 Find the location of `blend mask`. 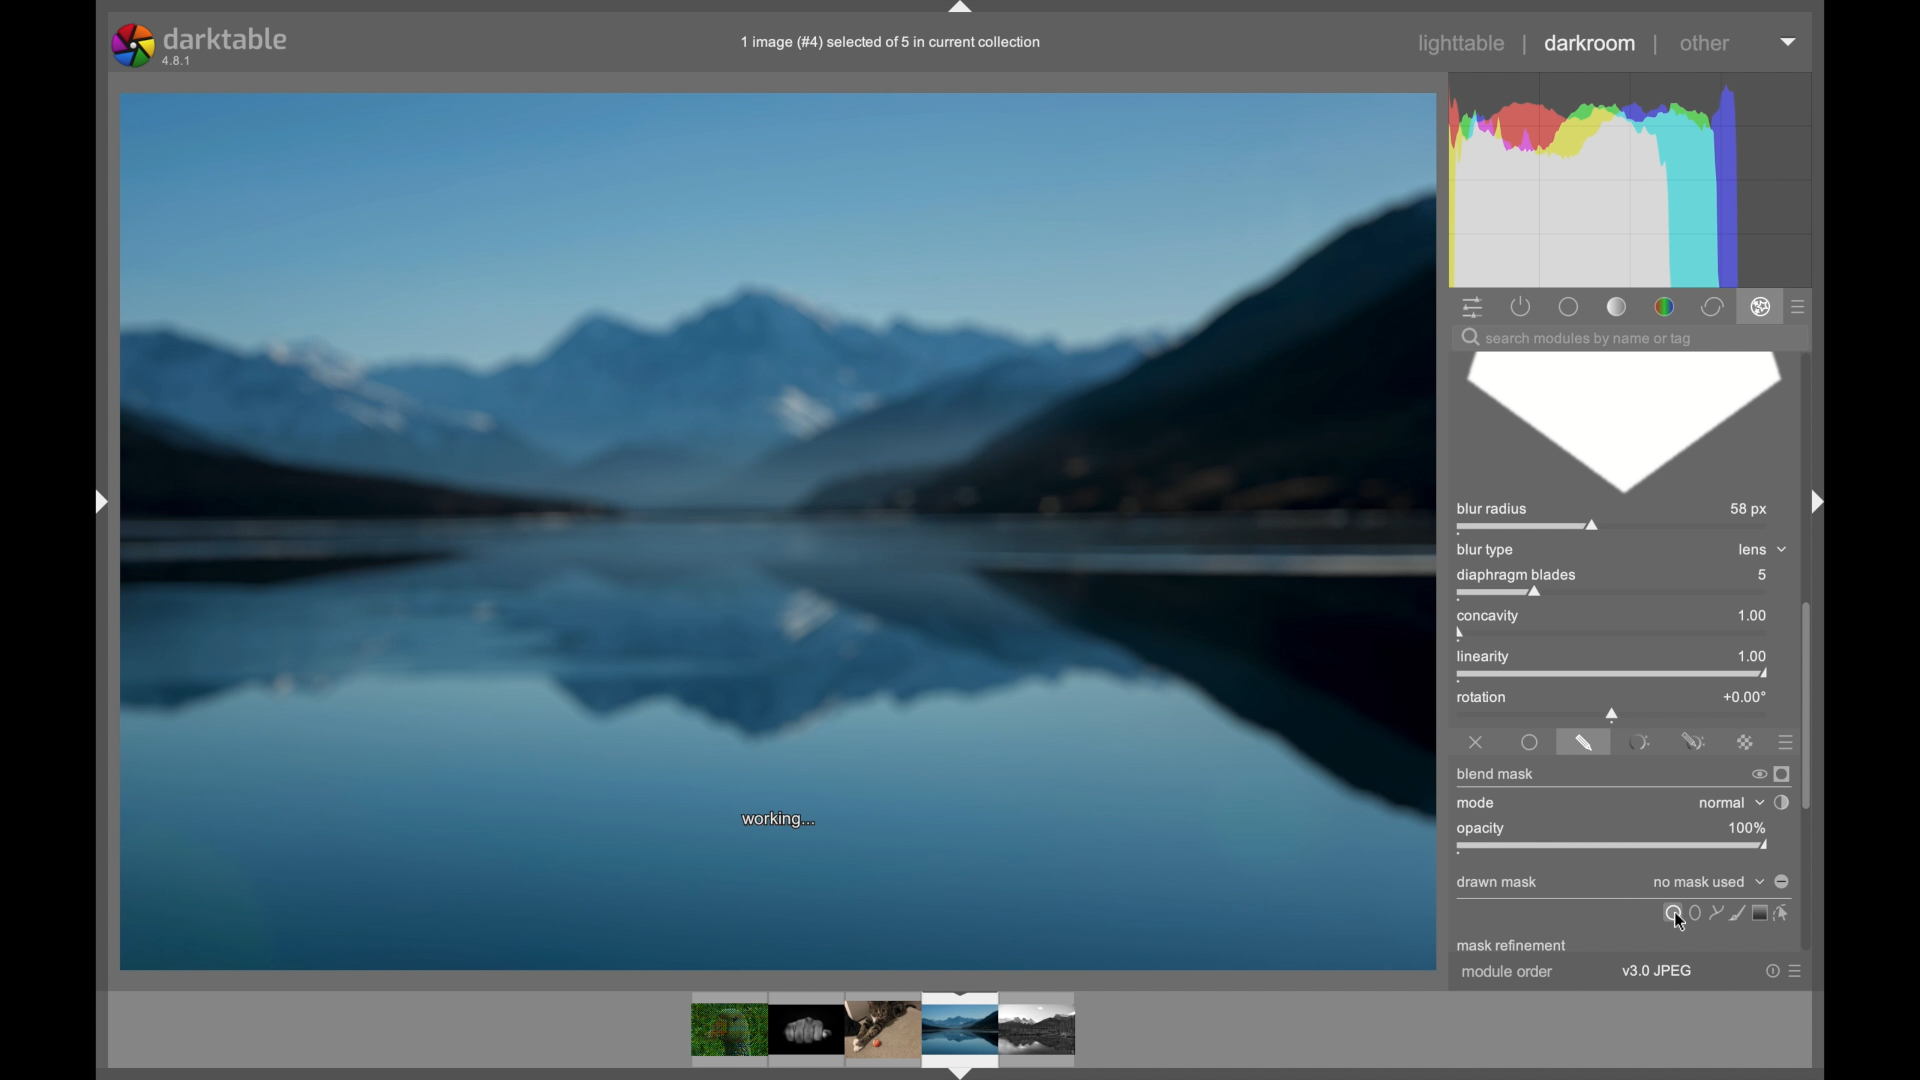

blend mask is located at coordinates (1498, 773).